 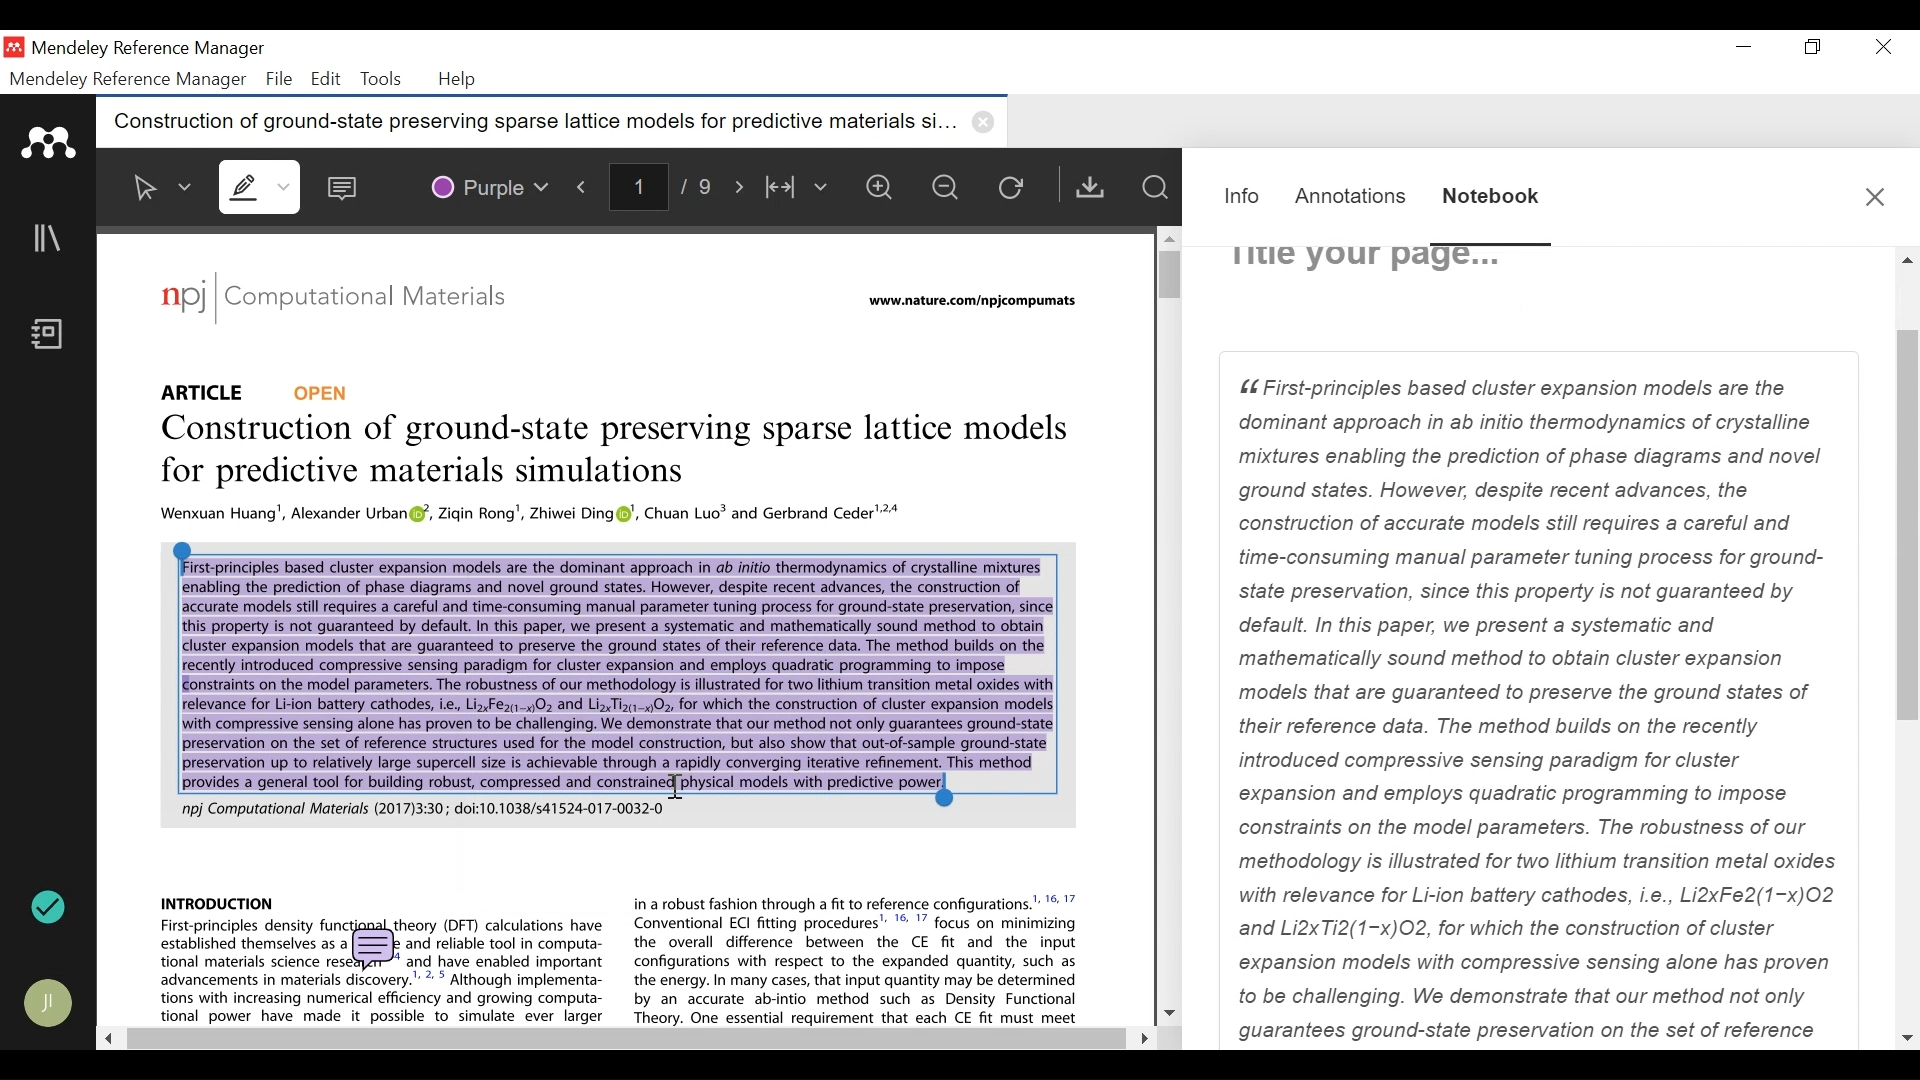 What do you see at coordinates (1908, 529) in the screenshot?
I see `Vertical Scroll bar` at bounding box center [1908, 529].